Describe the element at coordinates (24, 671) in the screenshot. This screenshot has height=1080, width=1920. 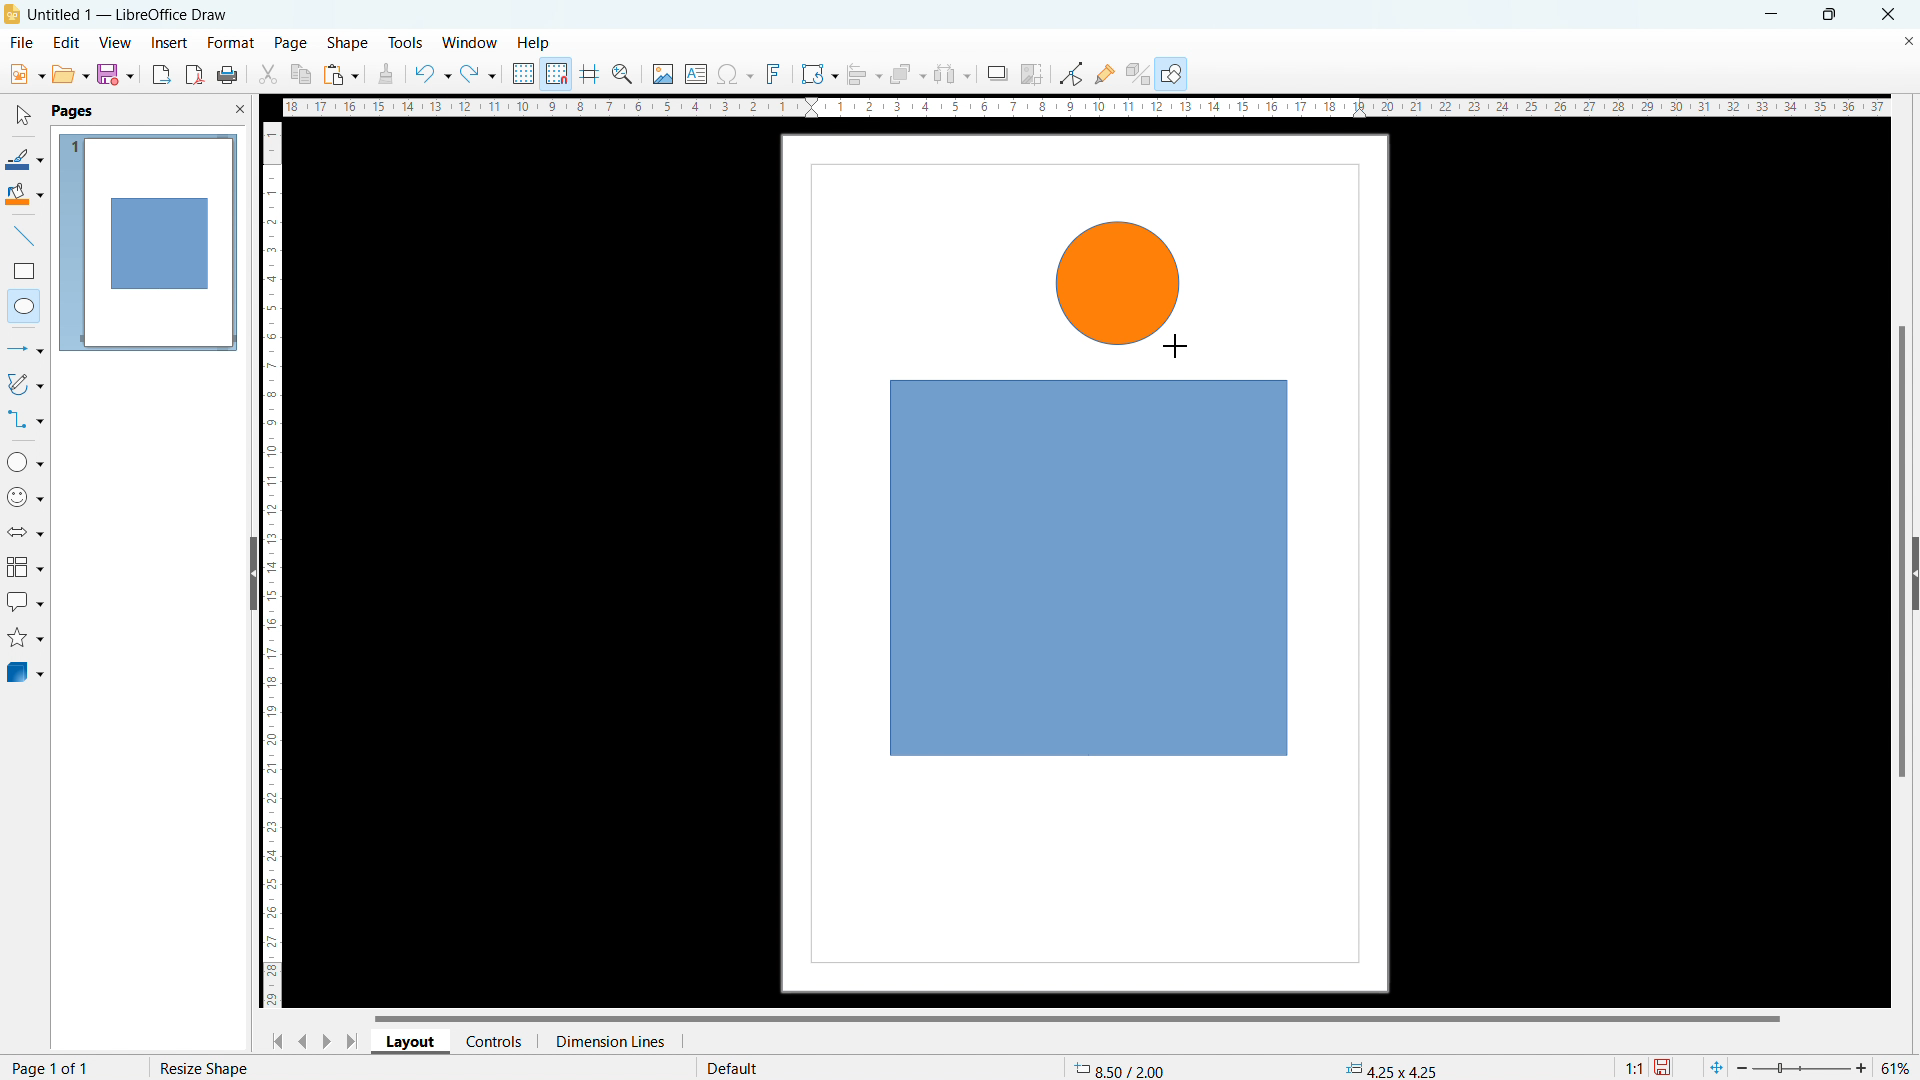
I see `3D objects` at that location.